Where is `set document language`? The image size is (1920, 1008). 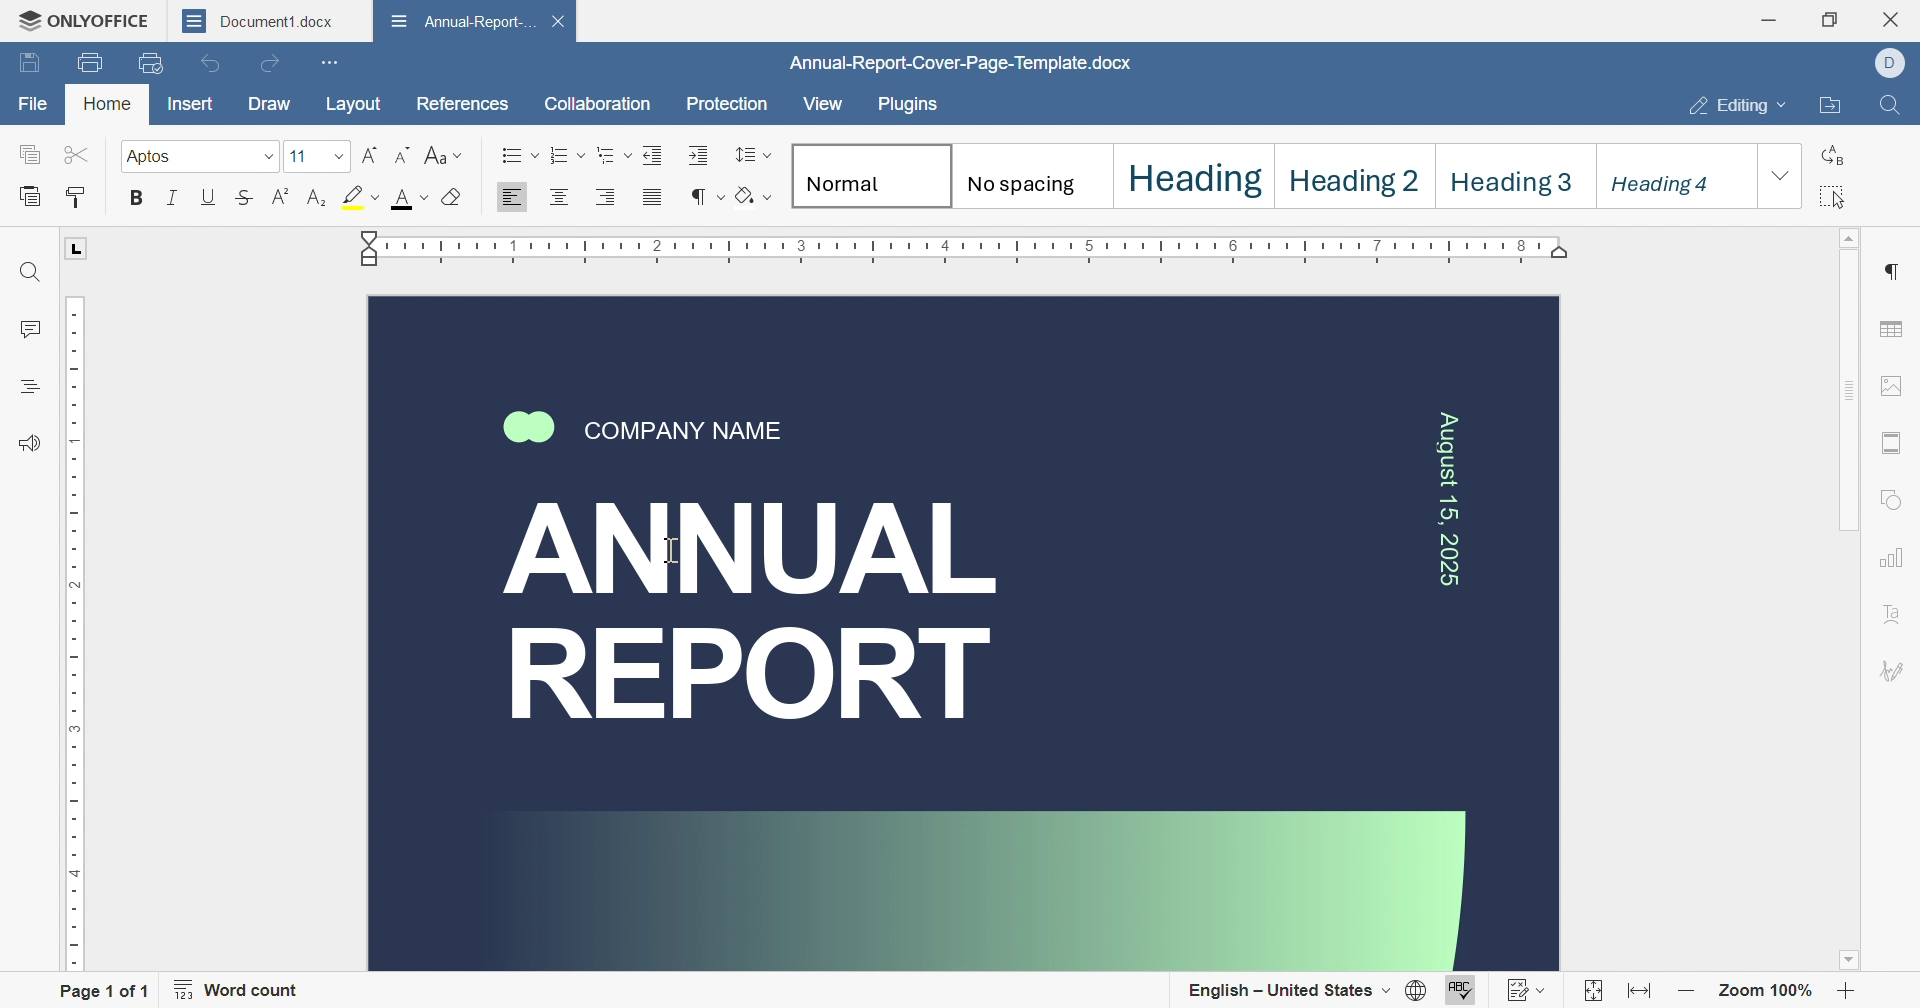 set document language is located at coordinates (1419, 992).